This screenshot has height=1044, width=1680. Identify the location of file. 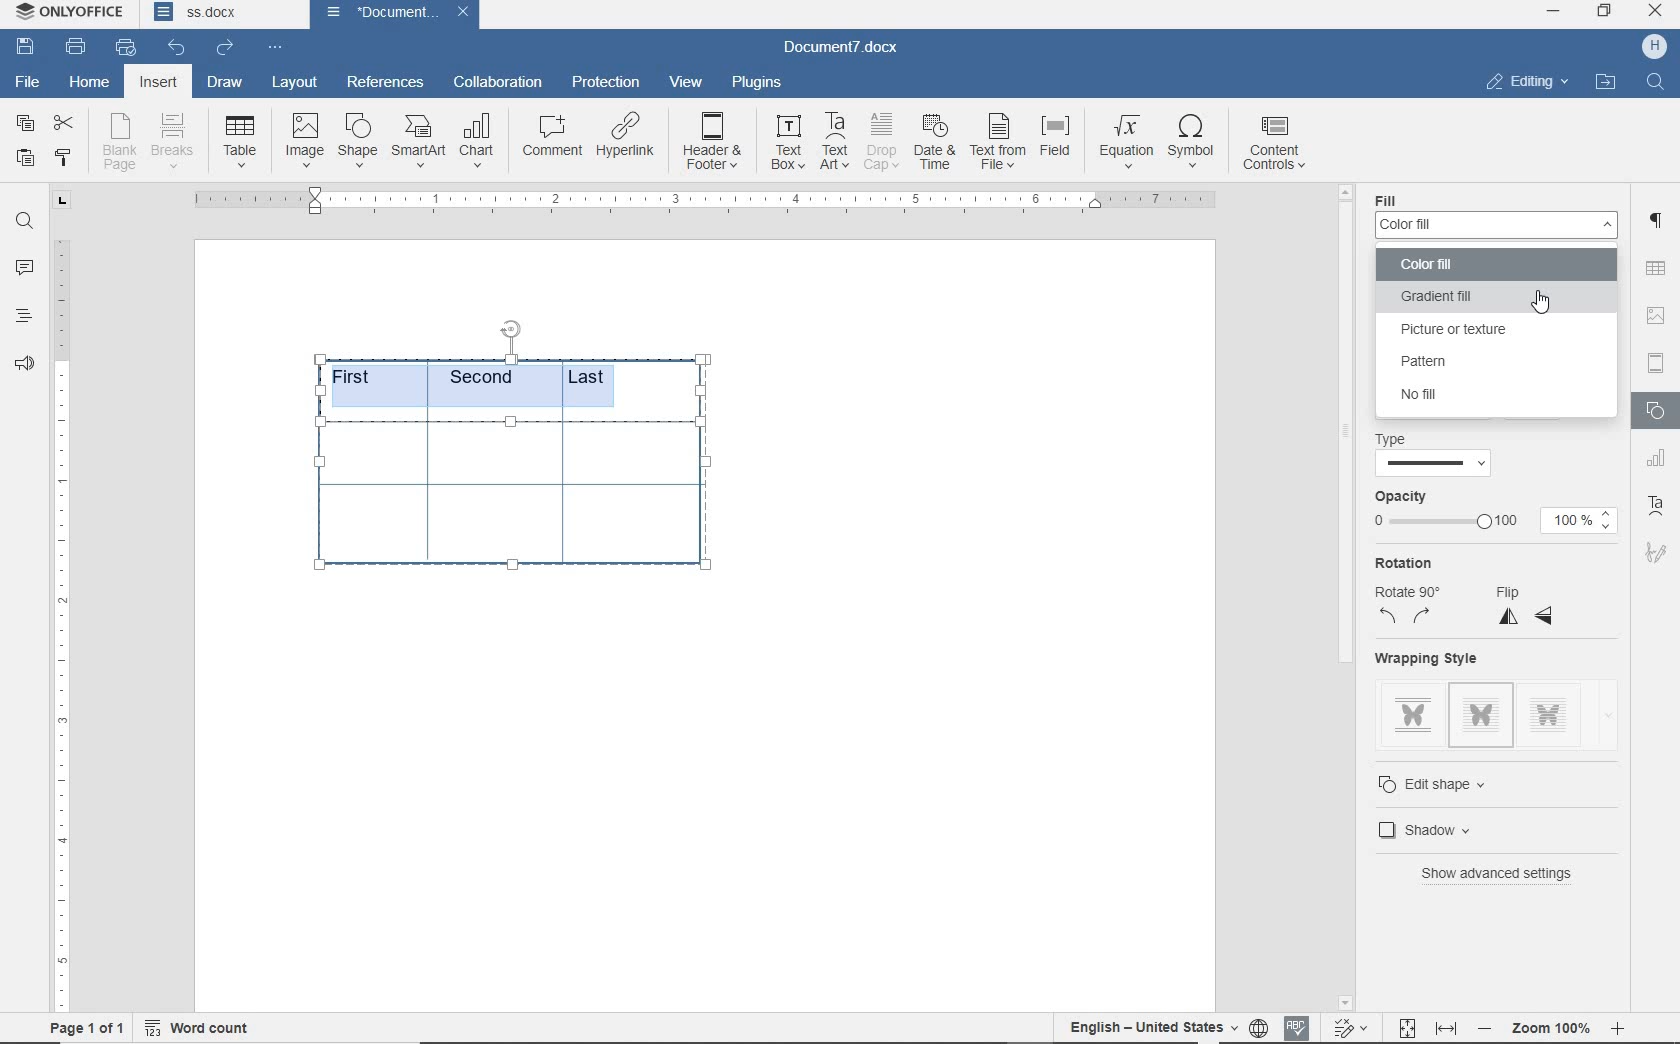
(26, 81).